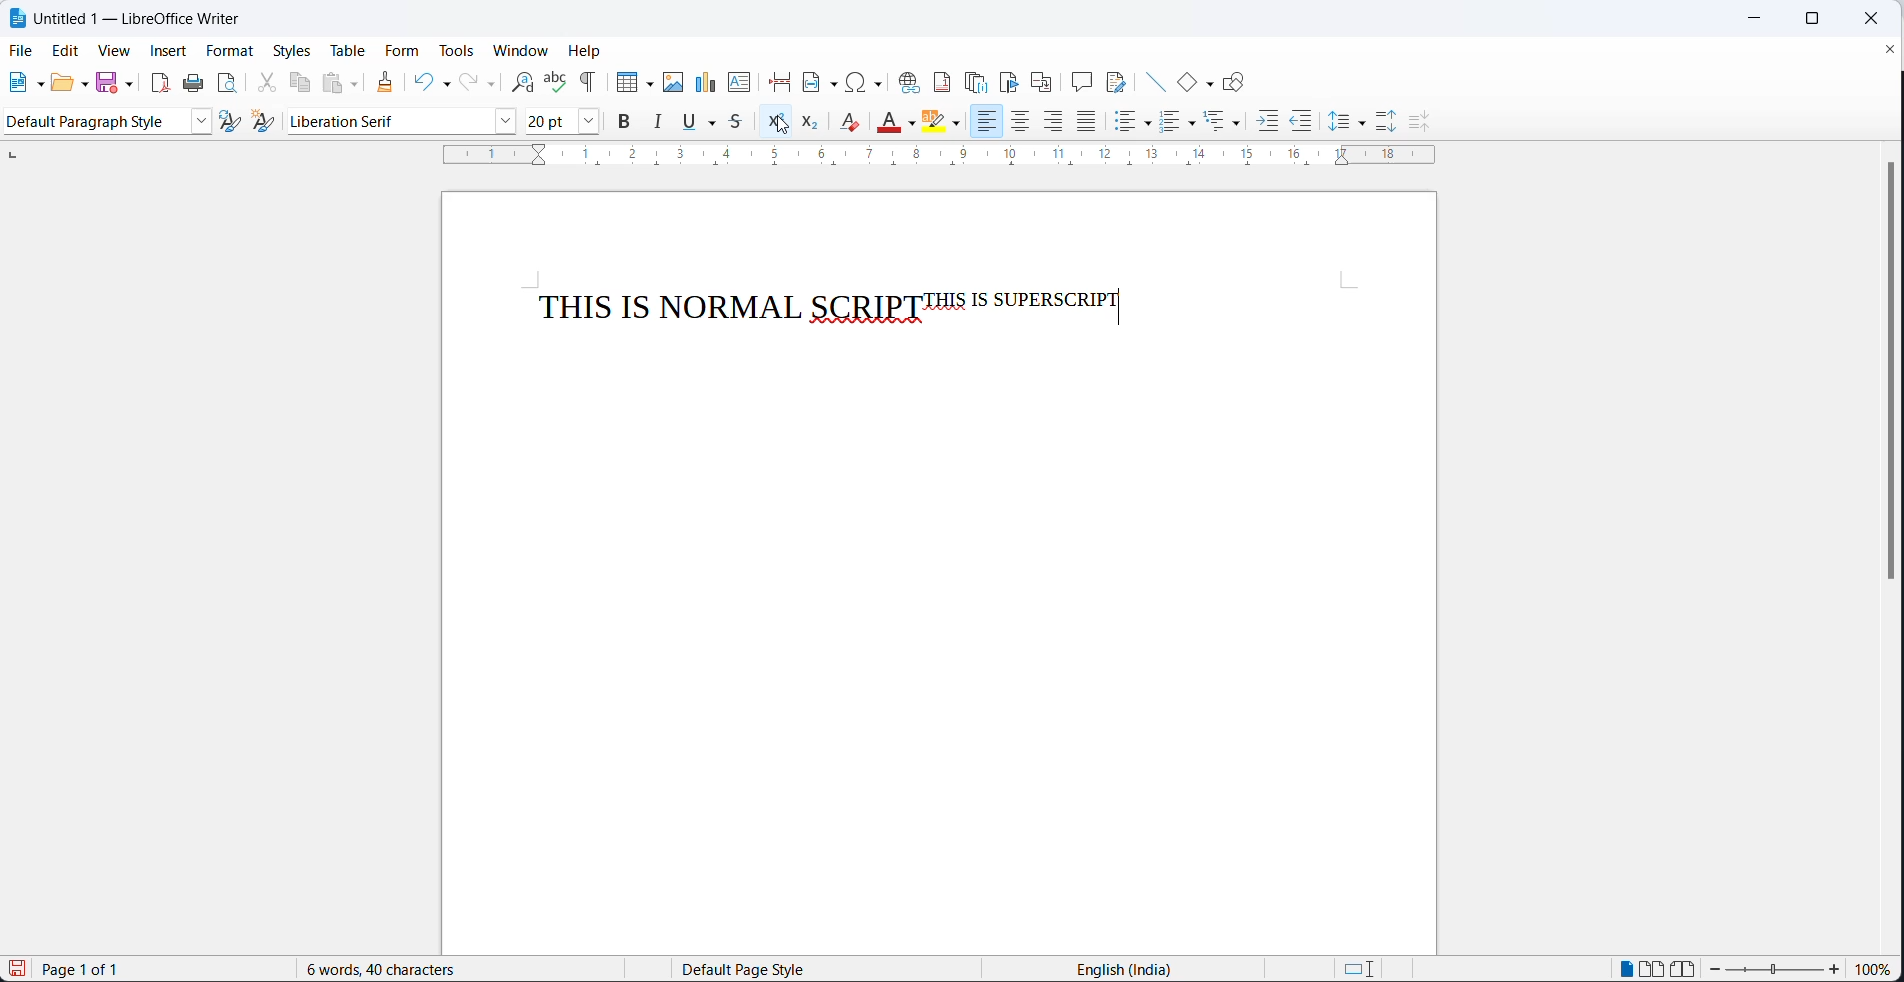 The height and width of the screenshot is (982, 1904). I want to click on new file options, so click(36, 81).